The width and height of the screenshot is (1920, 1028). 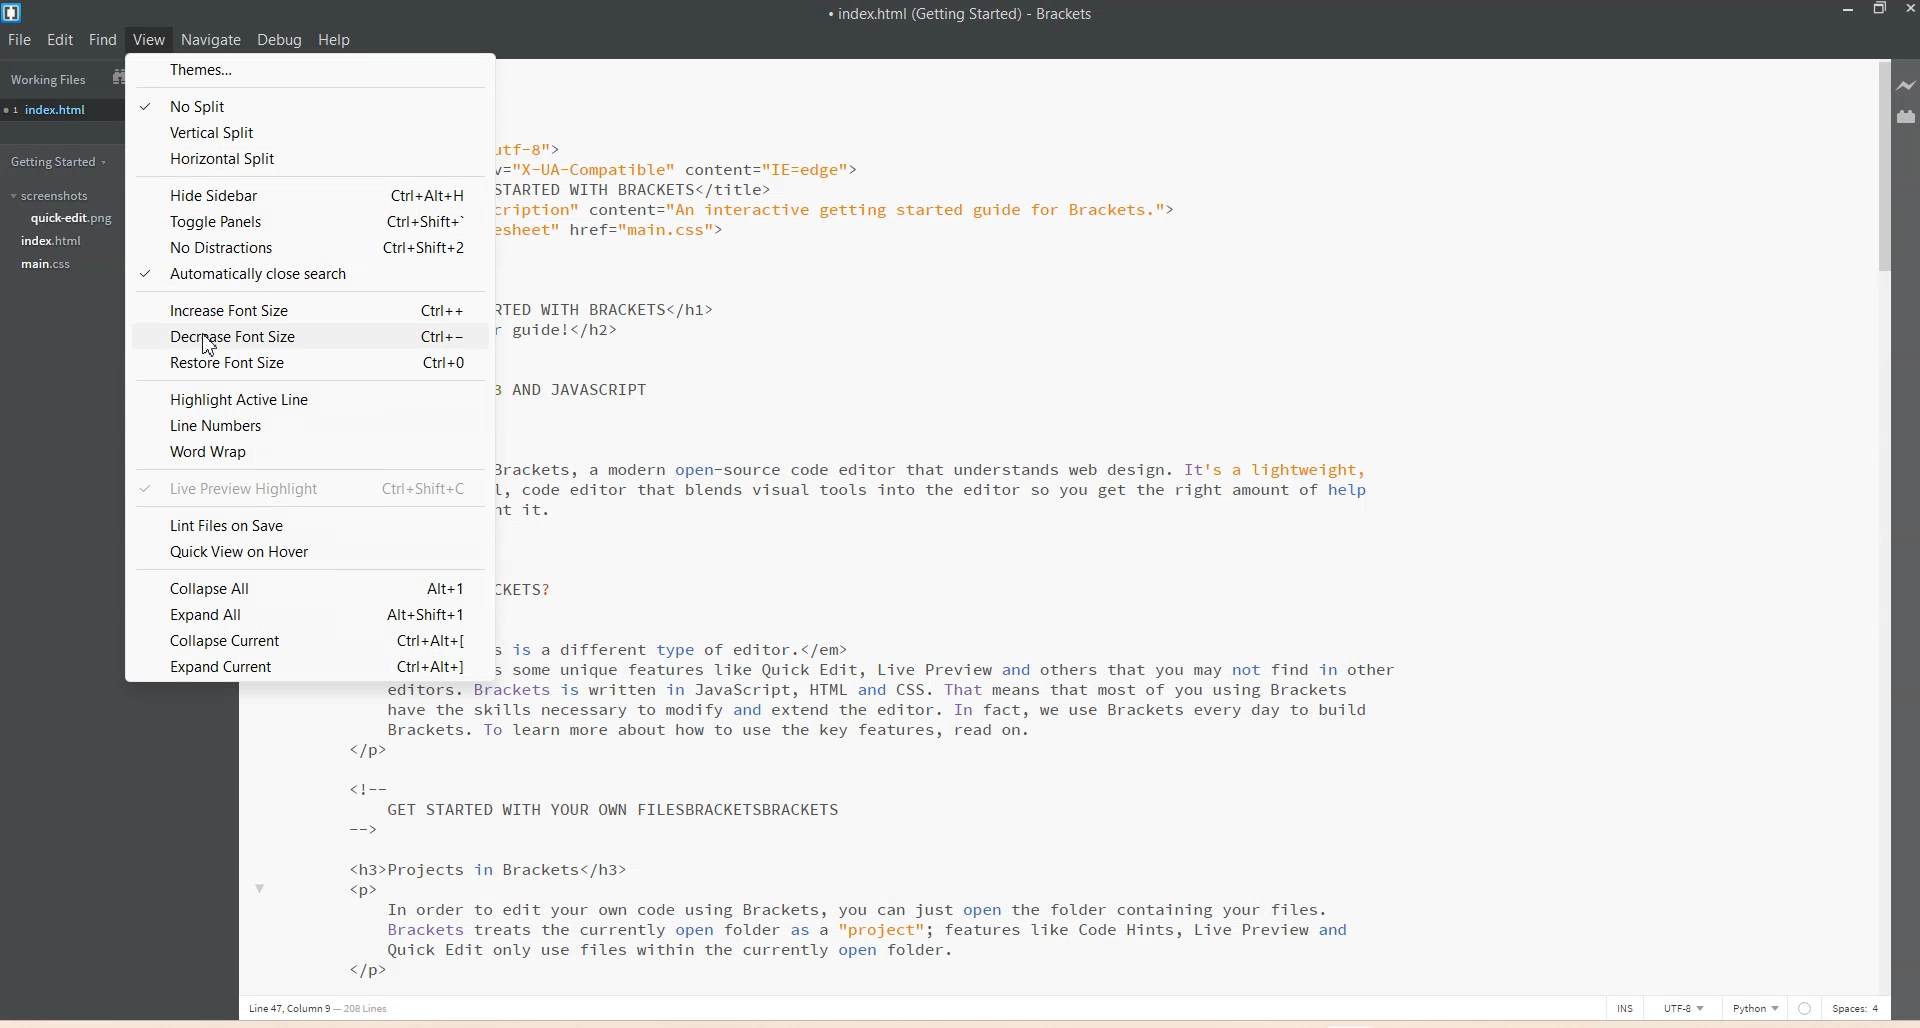 What do you see at coordinates (1880, 11) in the screenshot?
I see `Maximize` at bounding box center [1880, 11].